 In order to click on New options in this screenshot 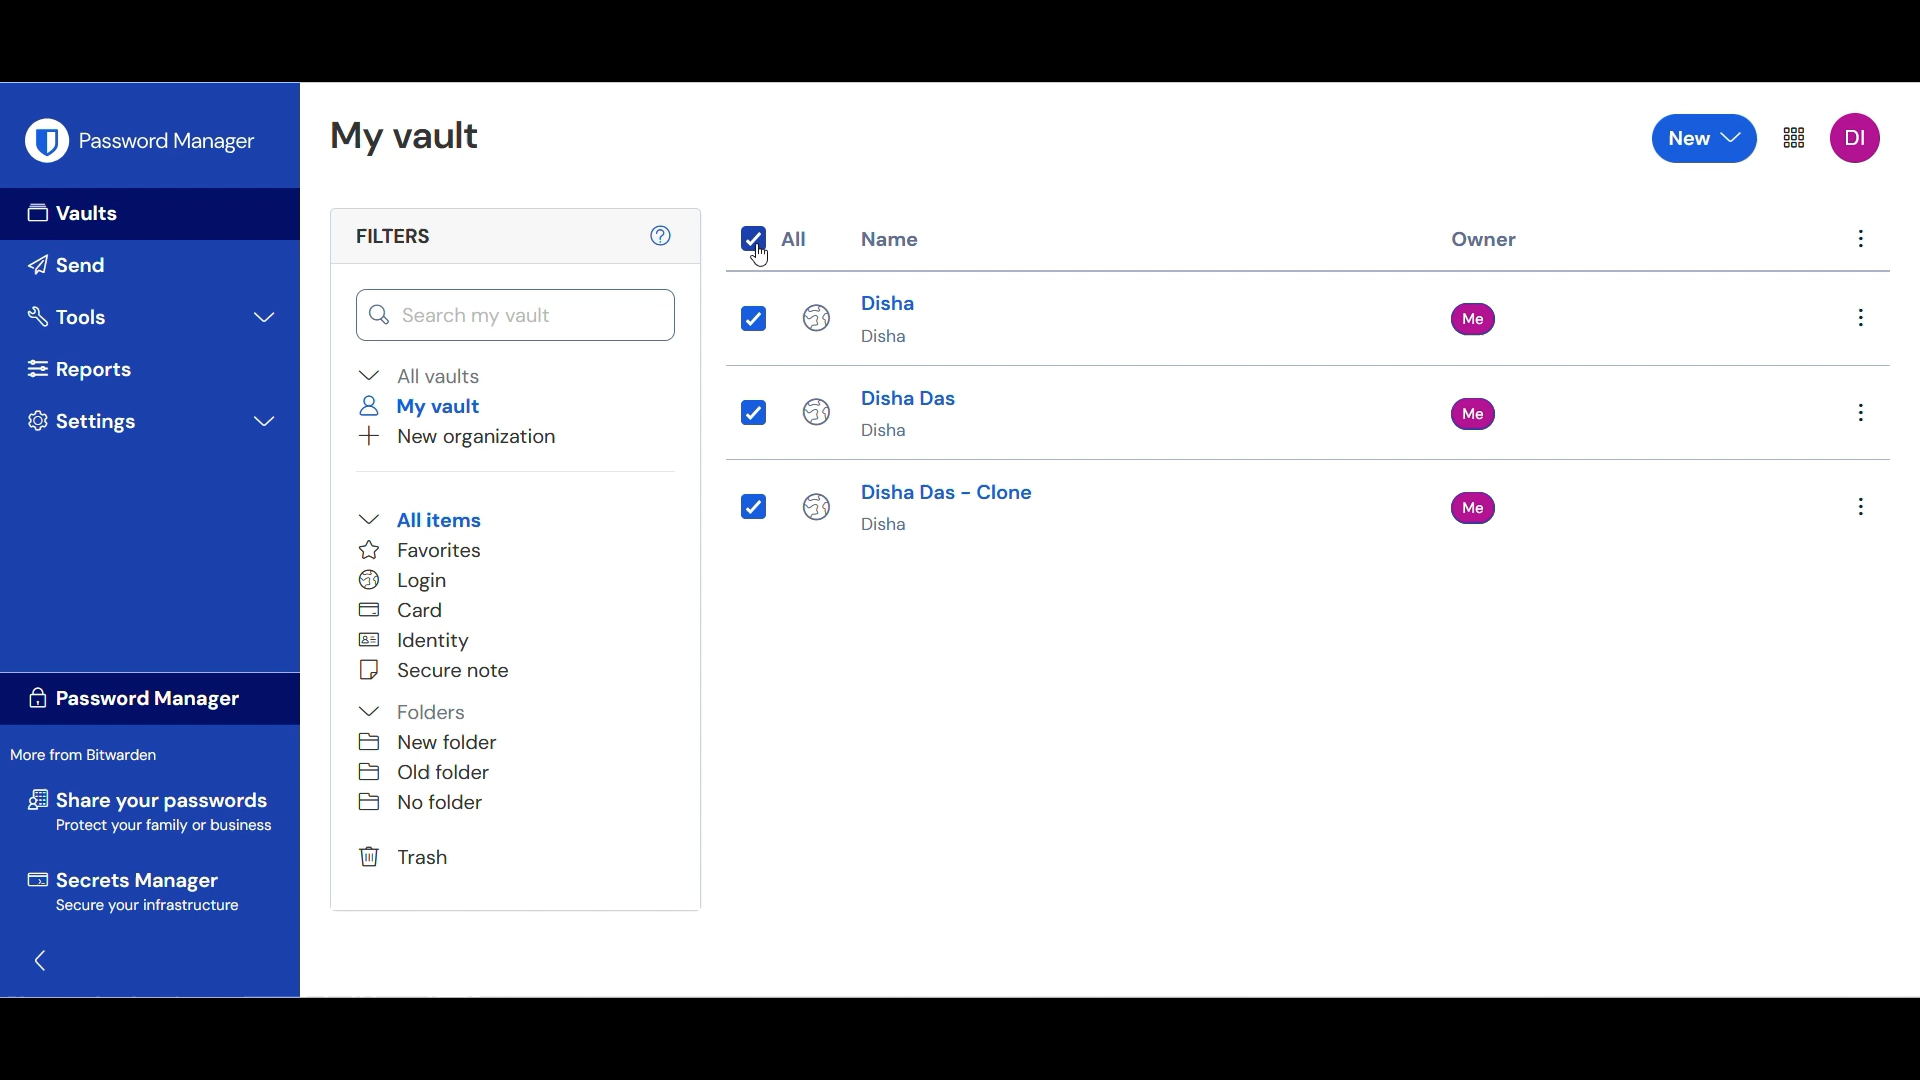, I will do `click(1705, 138)`.